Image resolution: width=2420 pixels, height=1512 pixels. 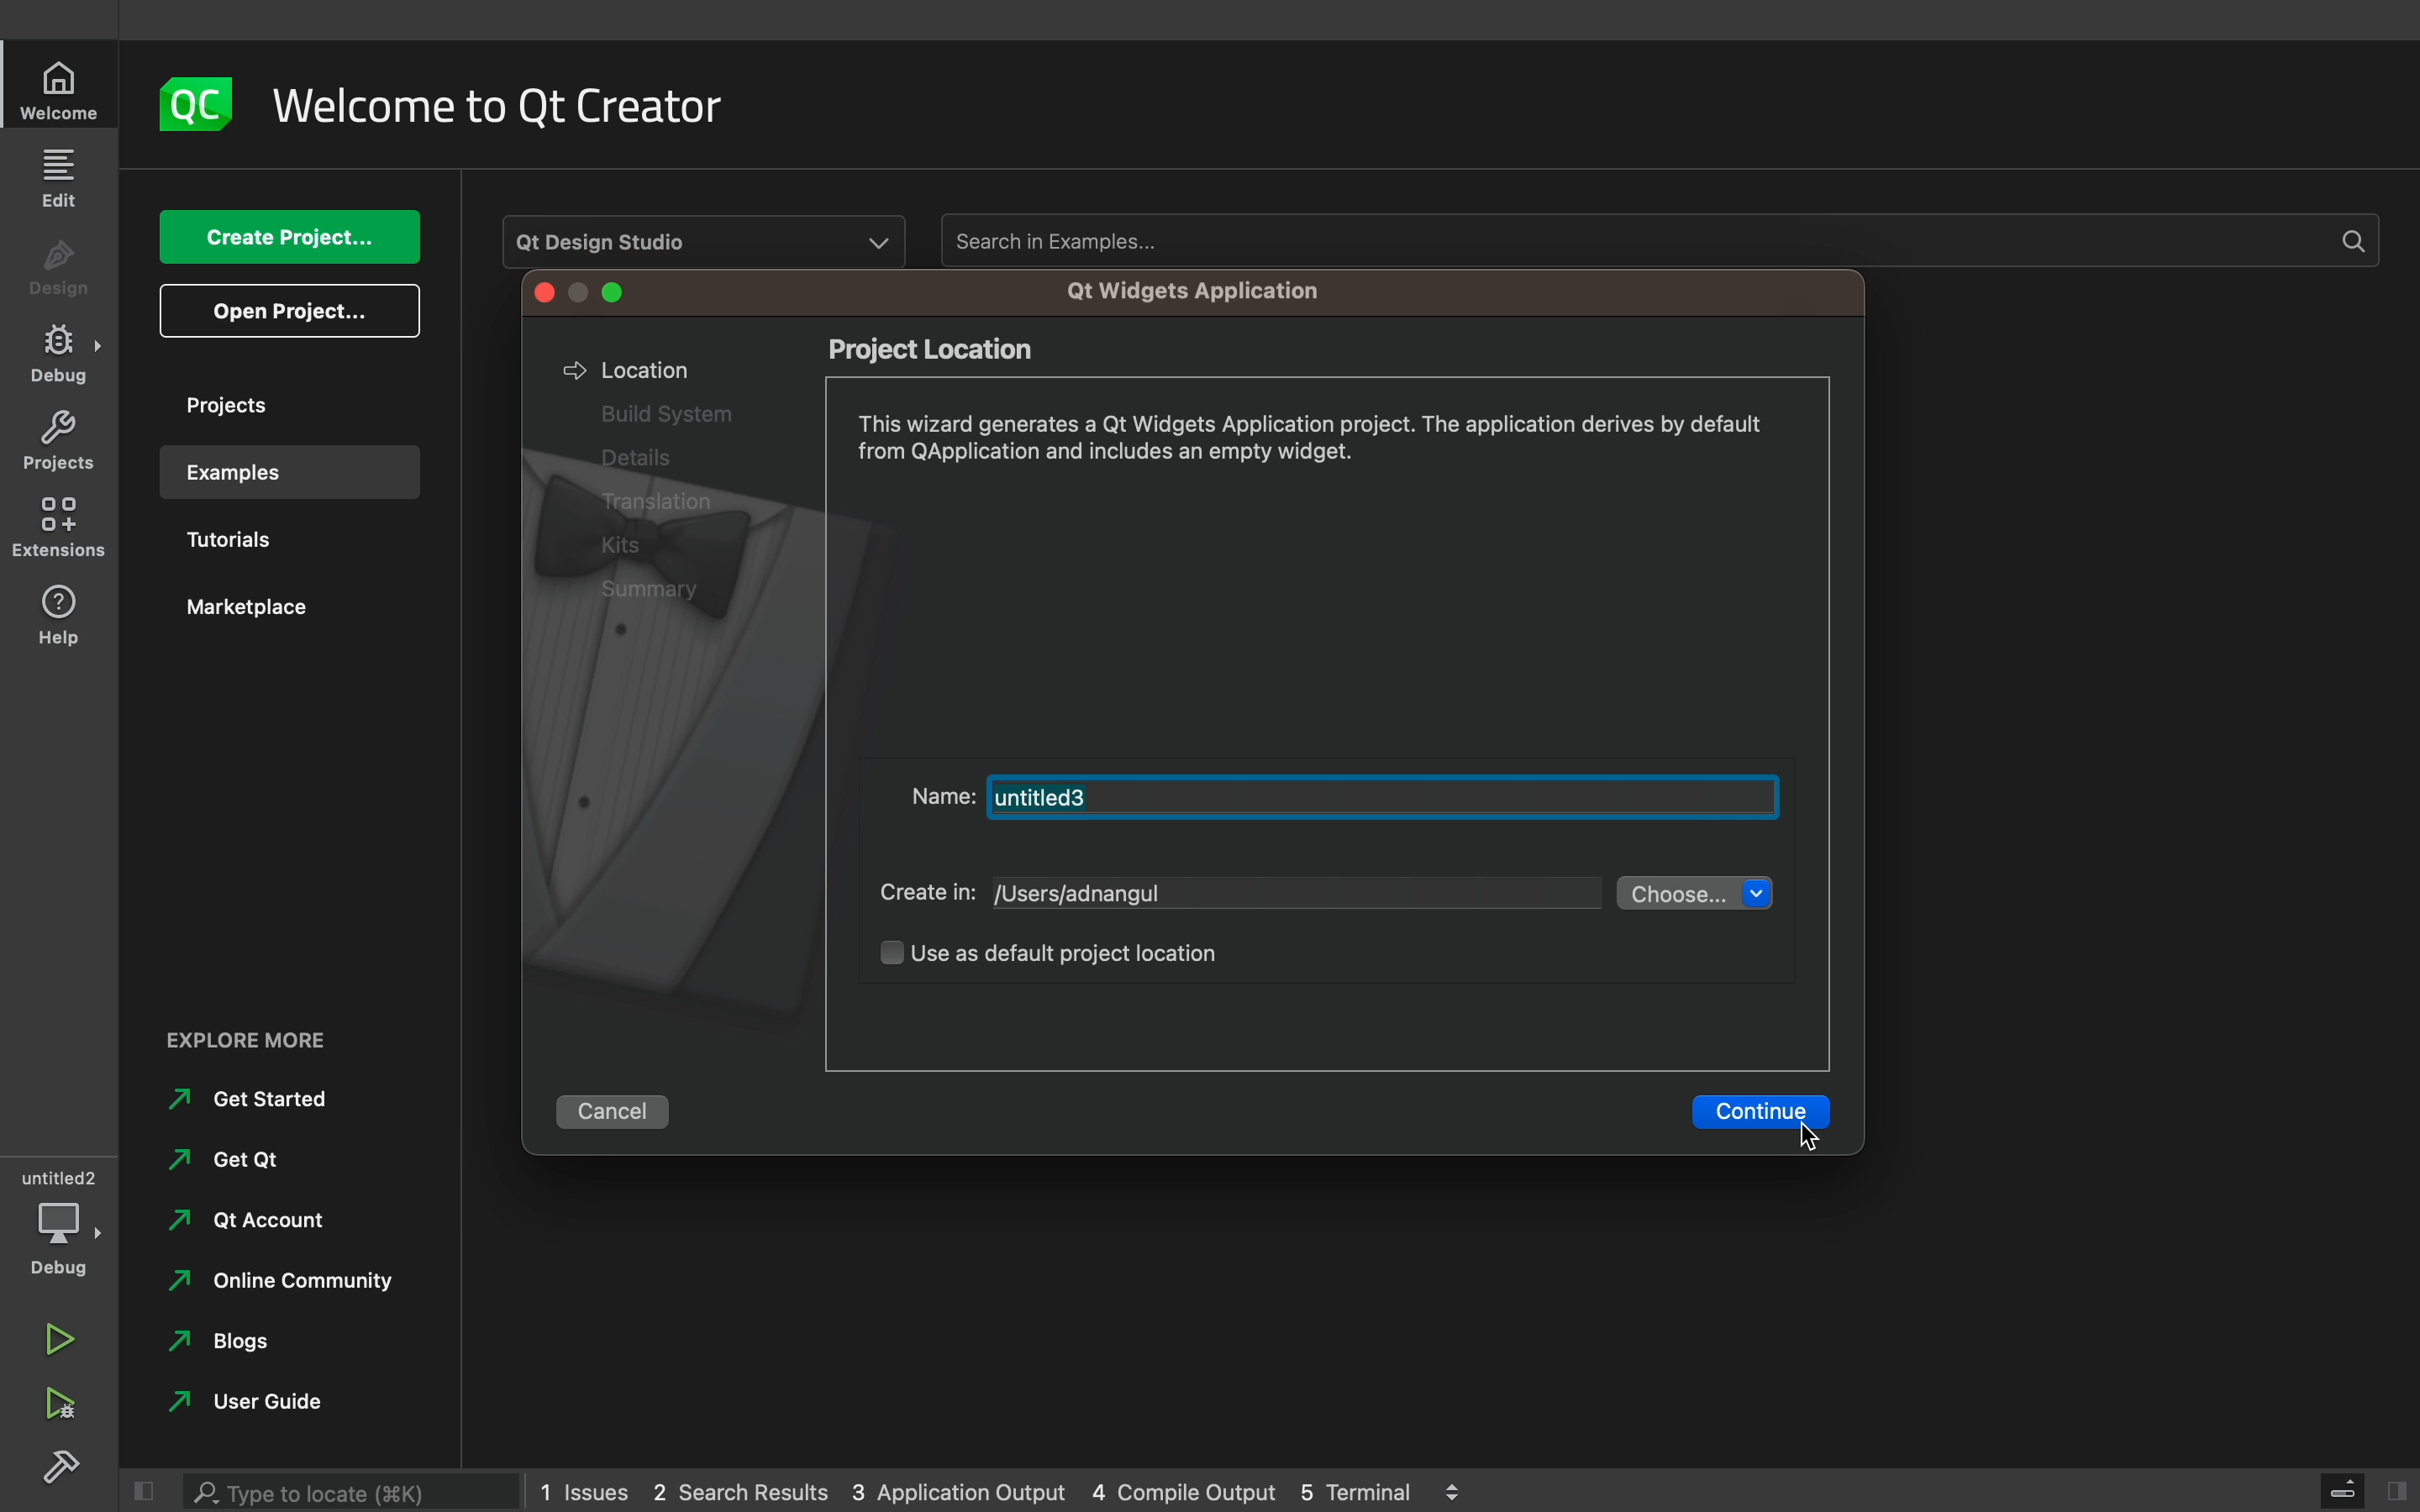 What do you see at coordinates (1069, 956) in the screenshot?
I see `use as default project location` at bounding box center [1069, 956].